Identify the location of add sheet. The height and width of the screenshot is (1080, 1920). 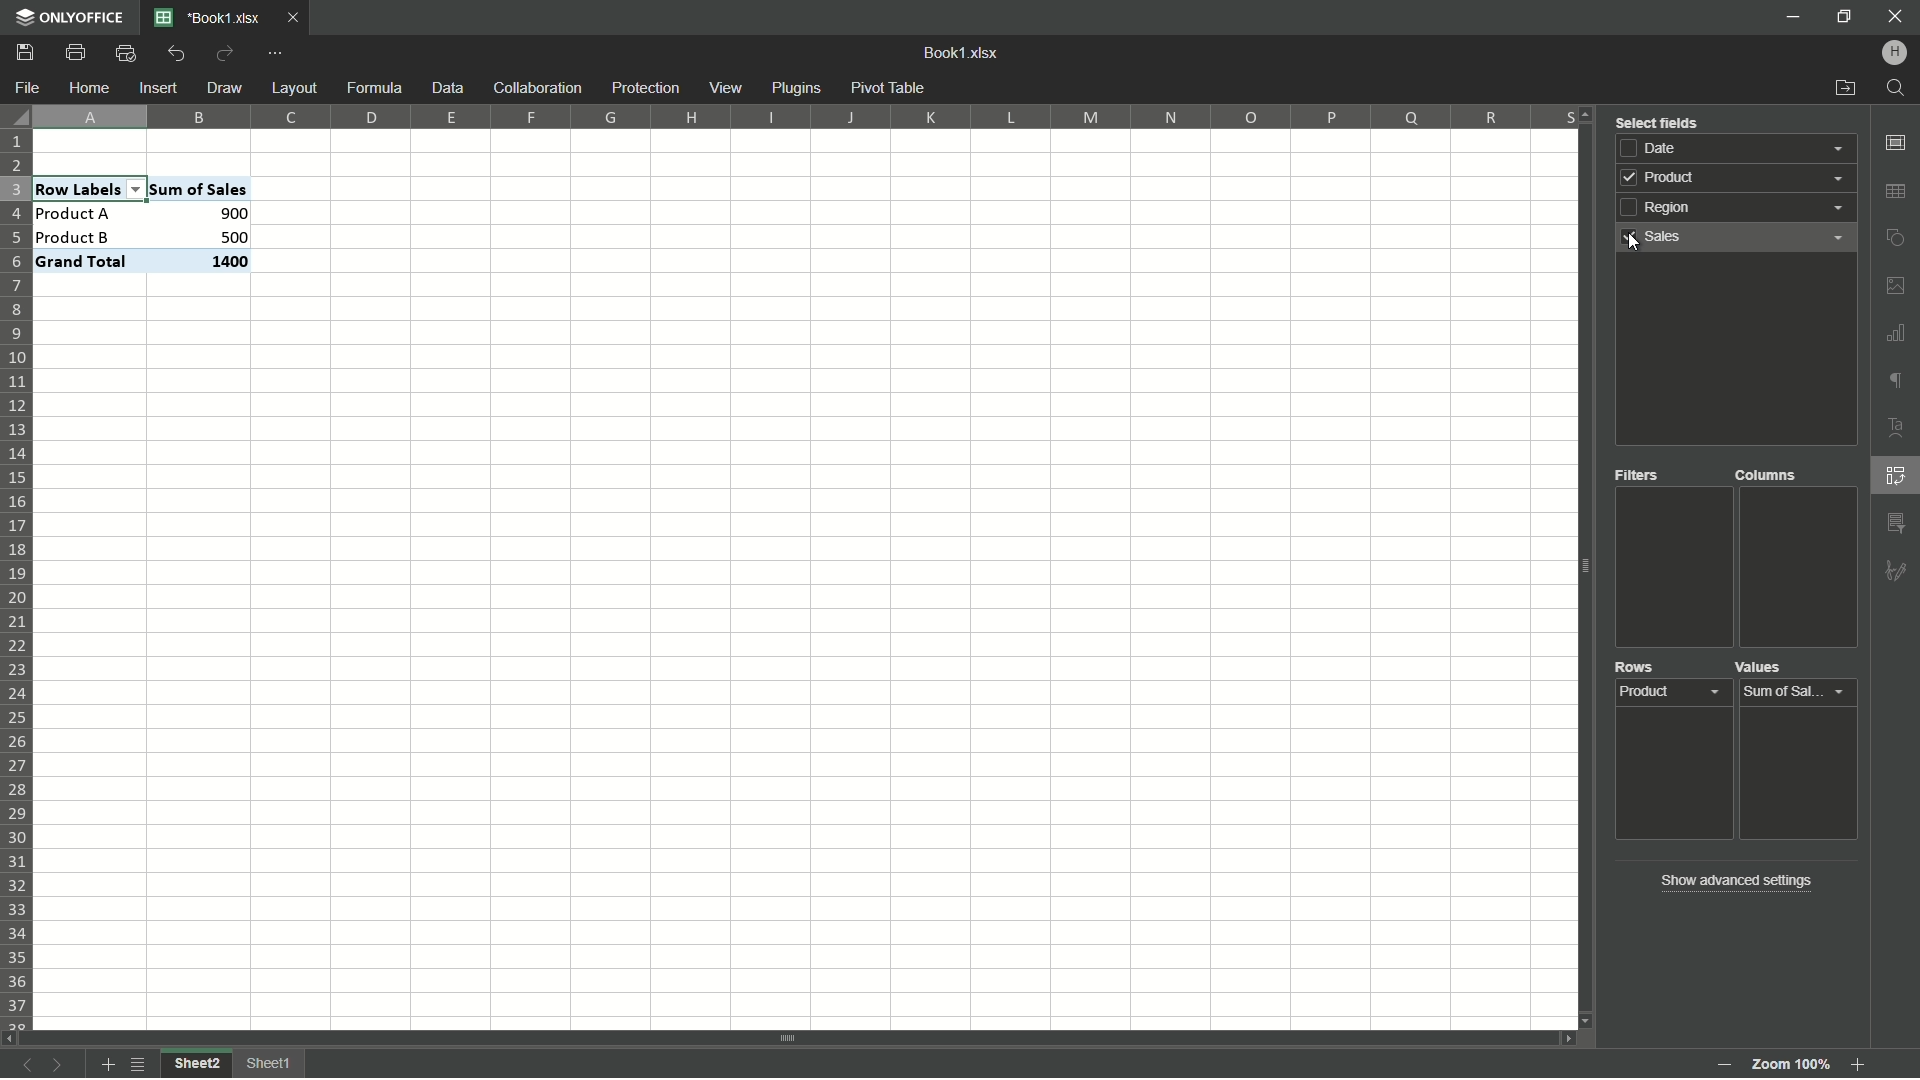
(106, 1065).